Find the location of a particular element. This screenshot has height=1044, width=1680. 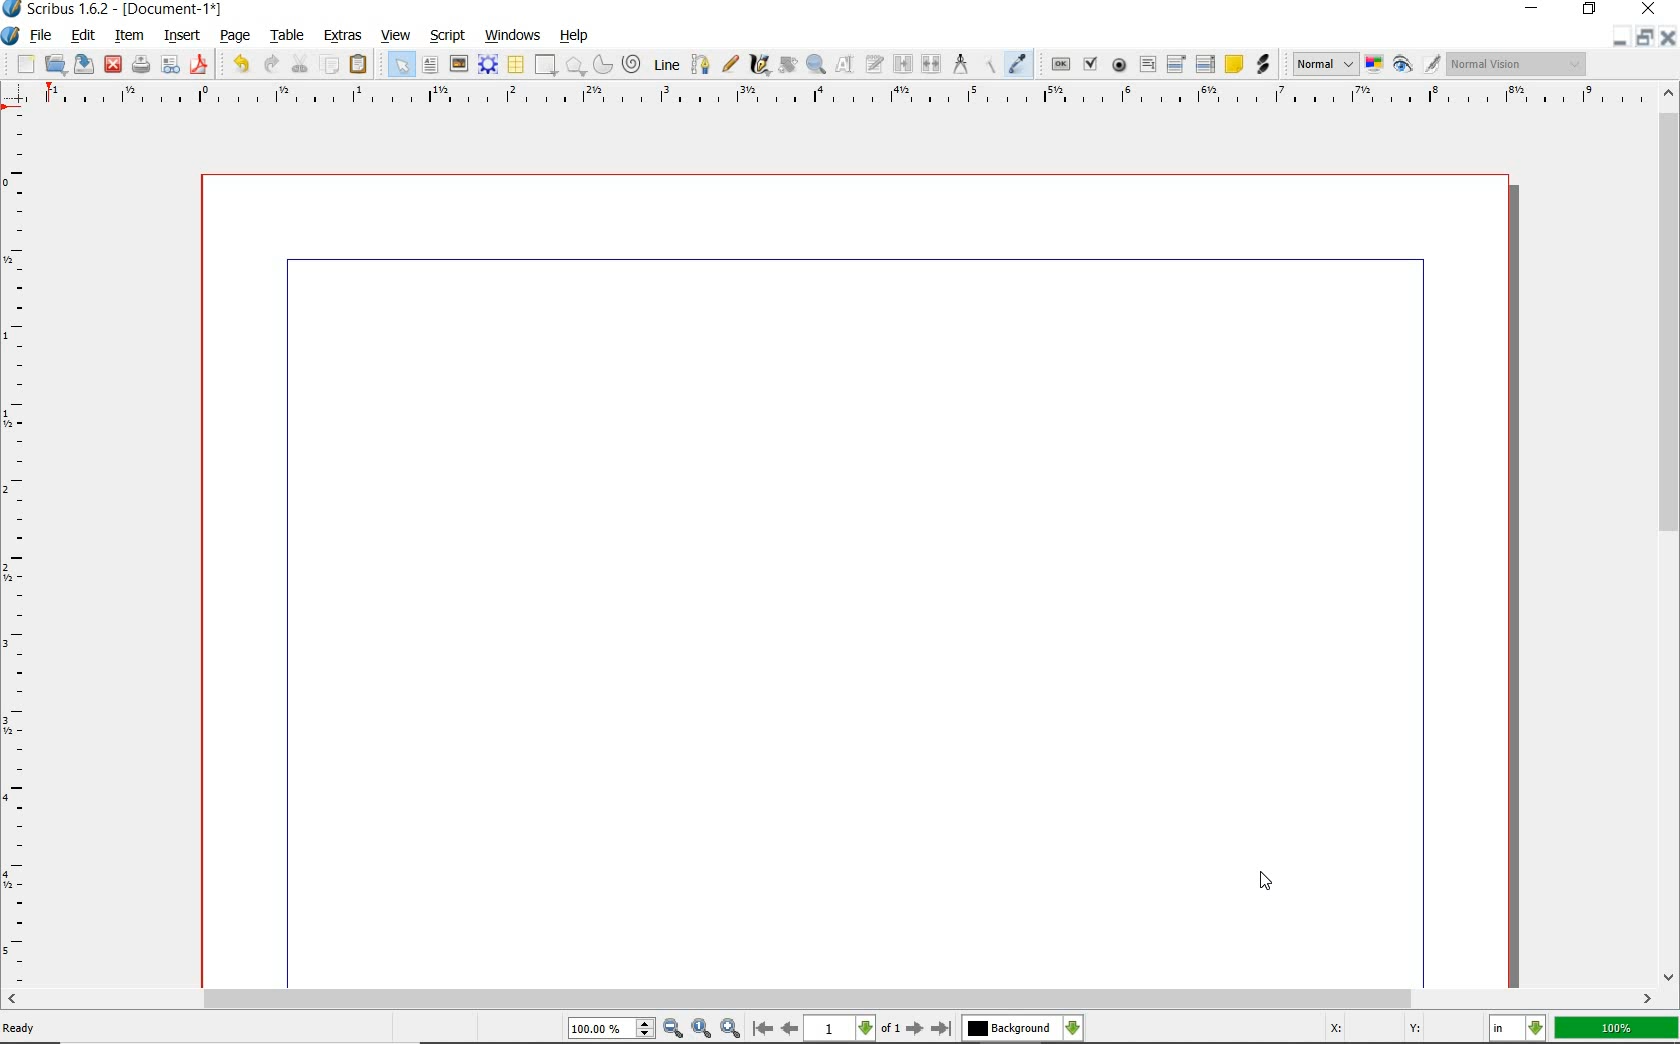

pdf radio button is located at coordinates (1121, 65).